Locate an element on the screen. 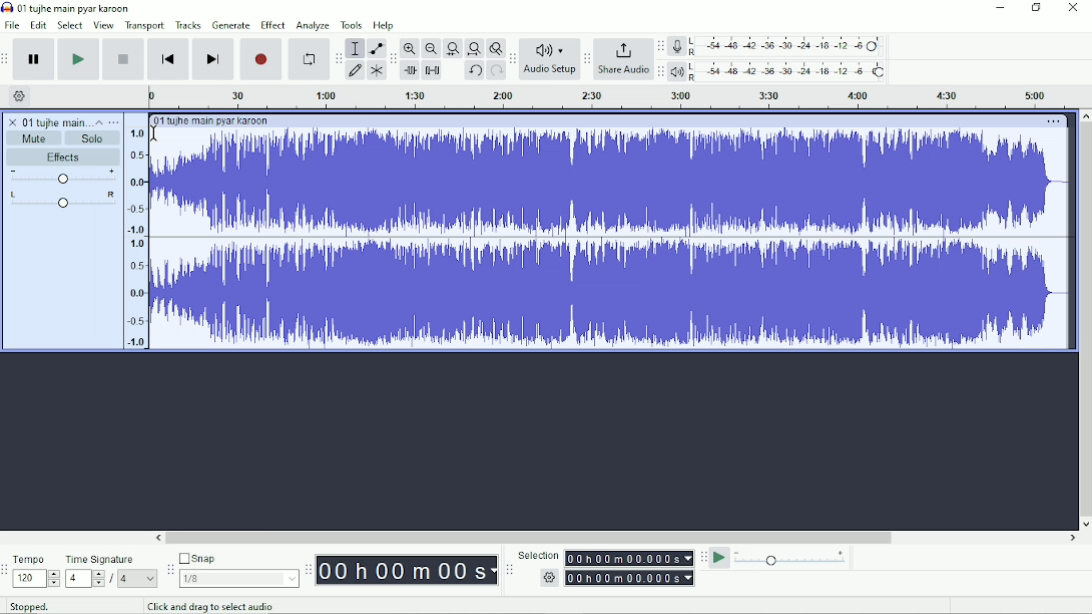 Image resolution: width=1092 pixels, height=614 pixels. Audacity audio setup toolbar is located at coordinates (512, 59).